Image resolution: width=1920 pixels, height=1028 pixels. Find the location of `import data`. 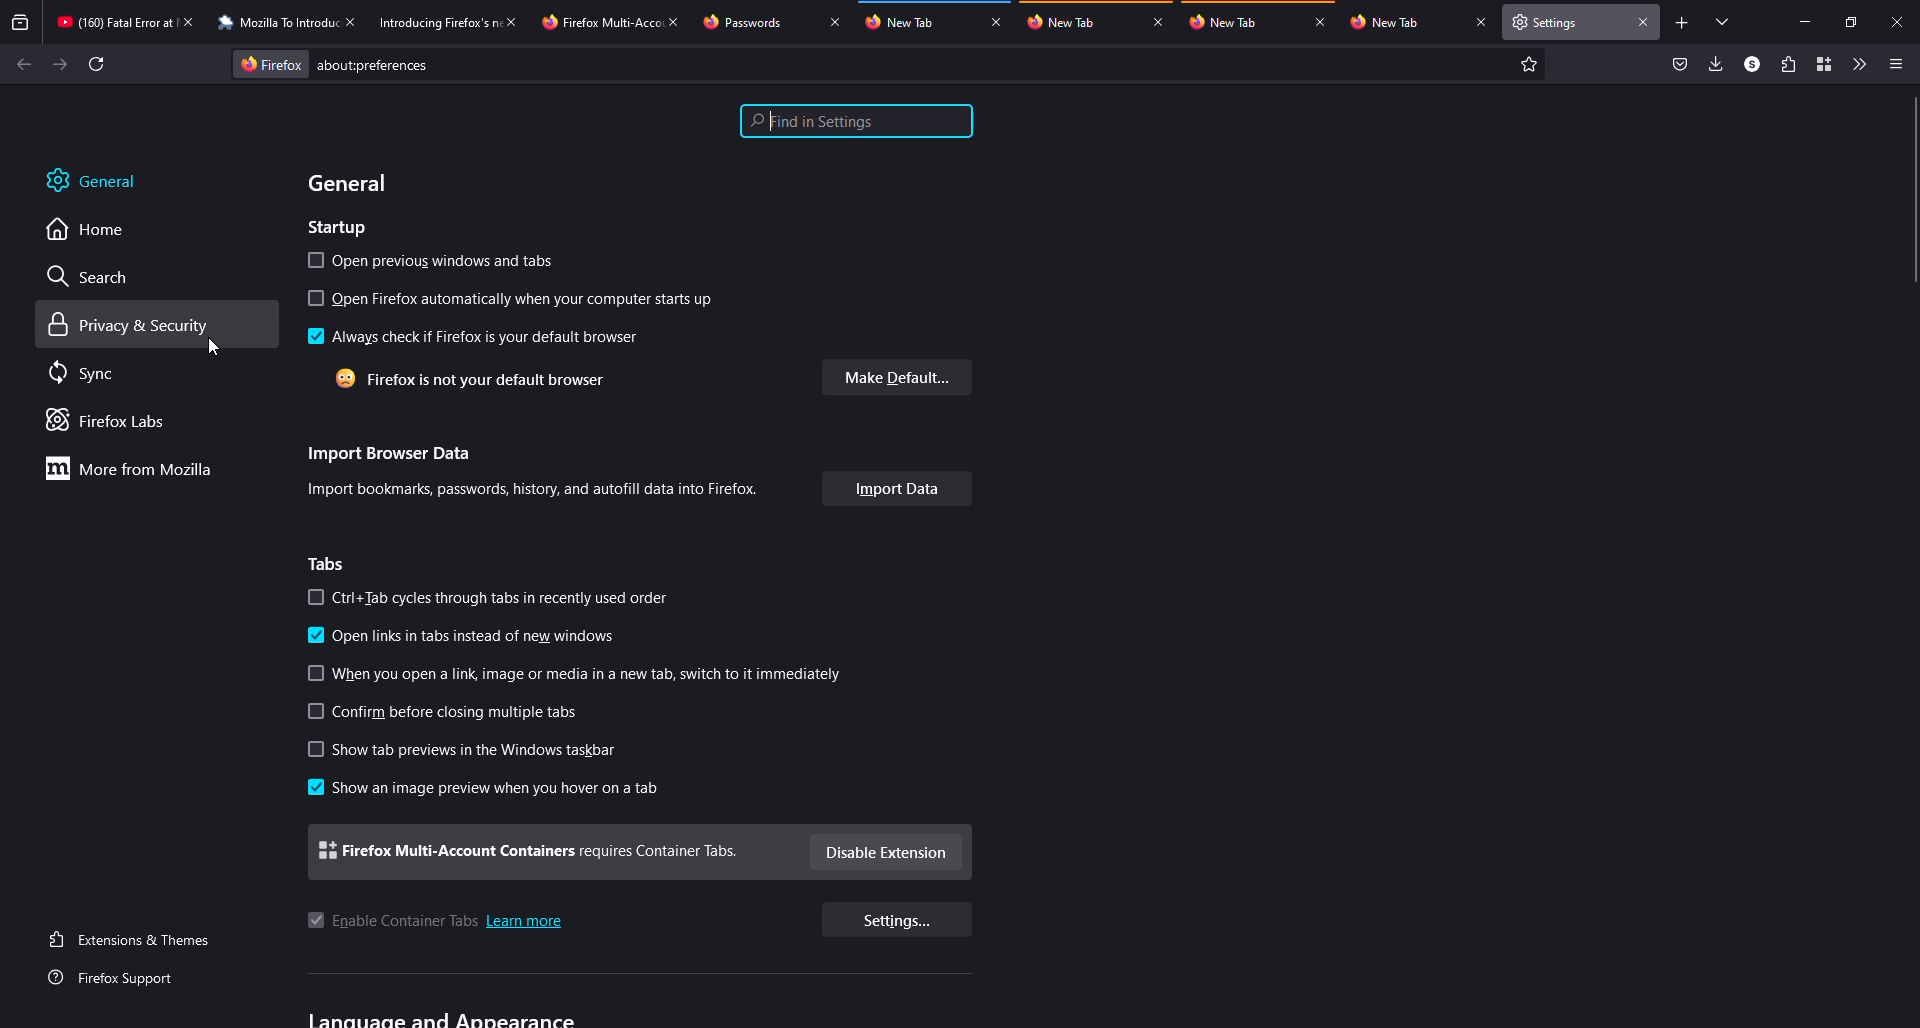

import data is located at coordinates (897, 488).